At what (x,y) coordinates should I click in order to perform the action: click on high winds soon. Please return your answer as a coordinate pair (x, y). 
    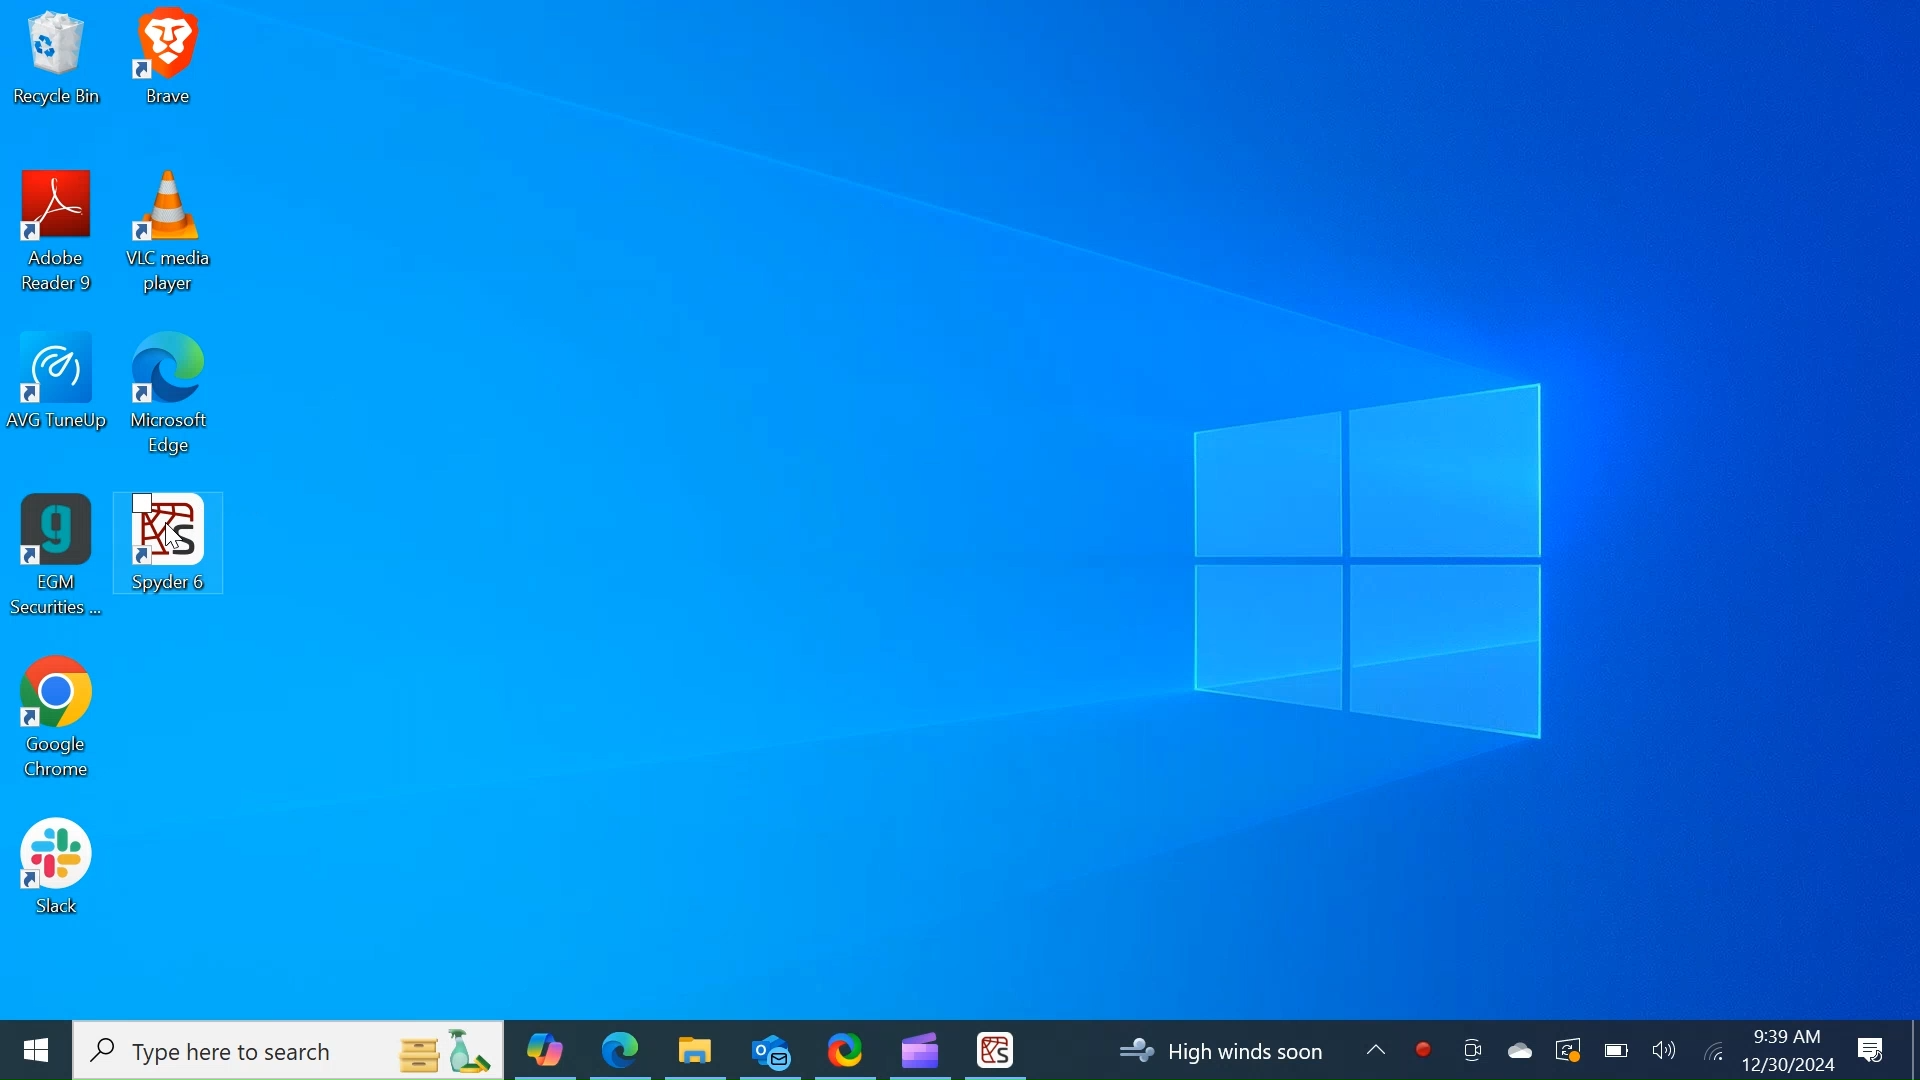
    Looking at the image, I should click on (1231, 1051).